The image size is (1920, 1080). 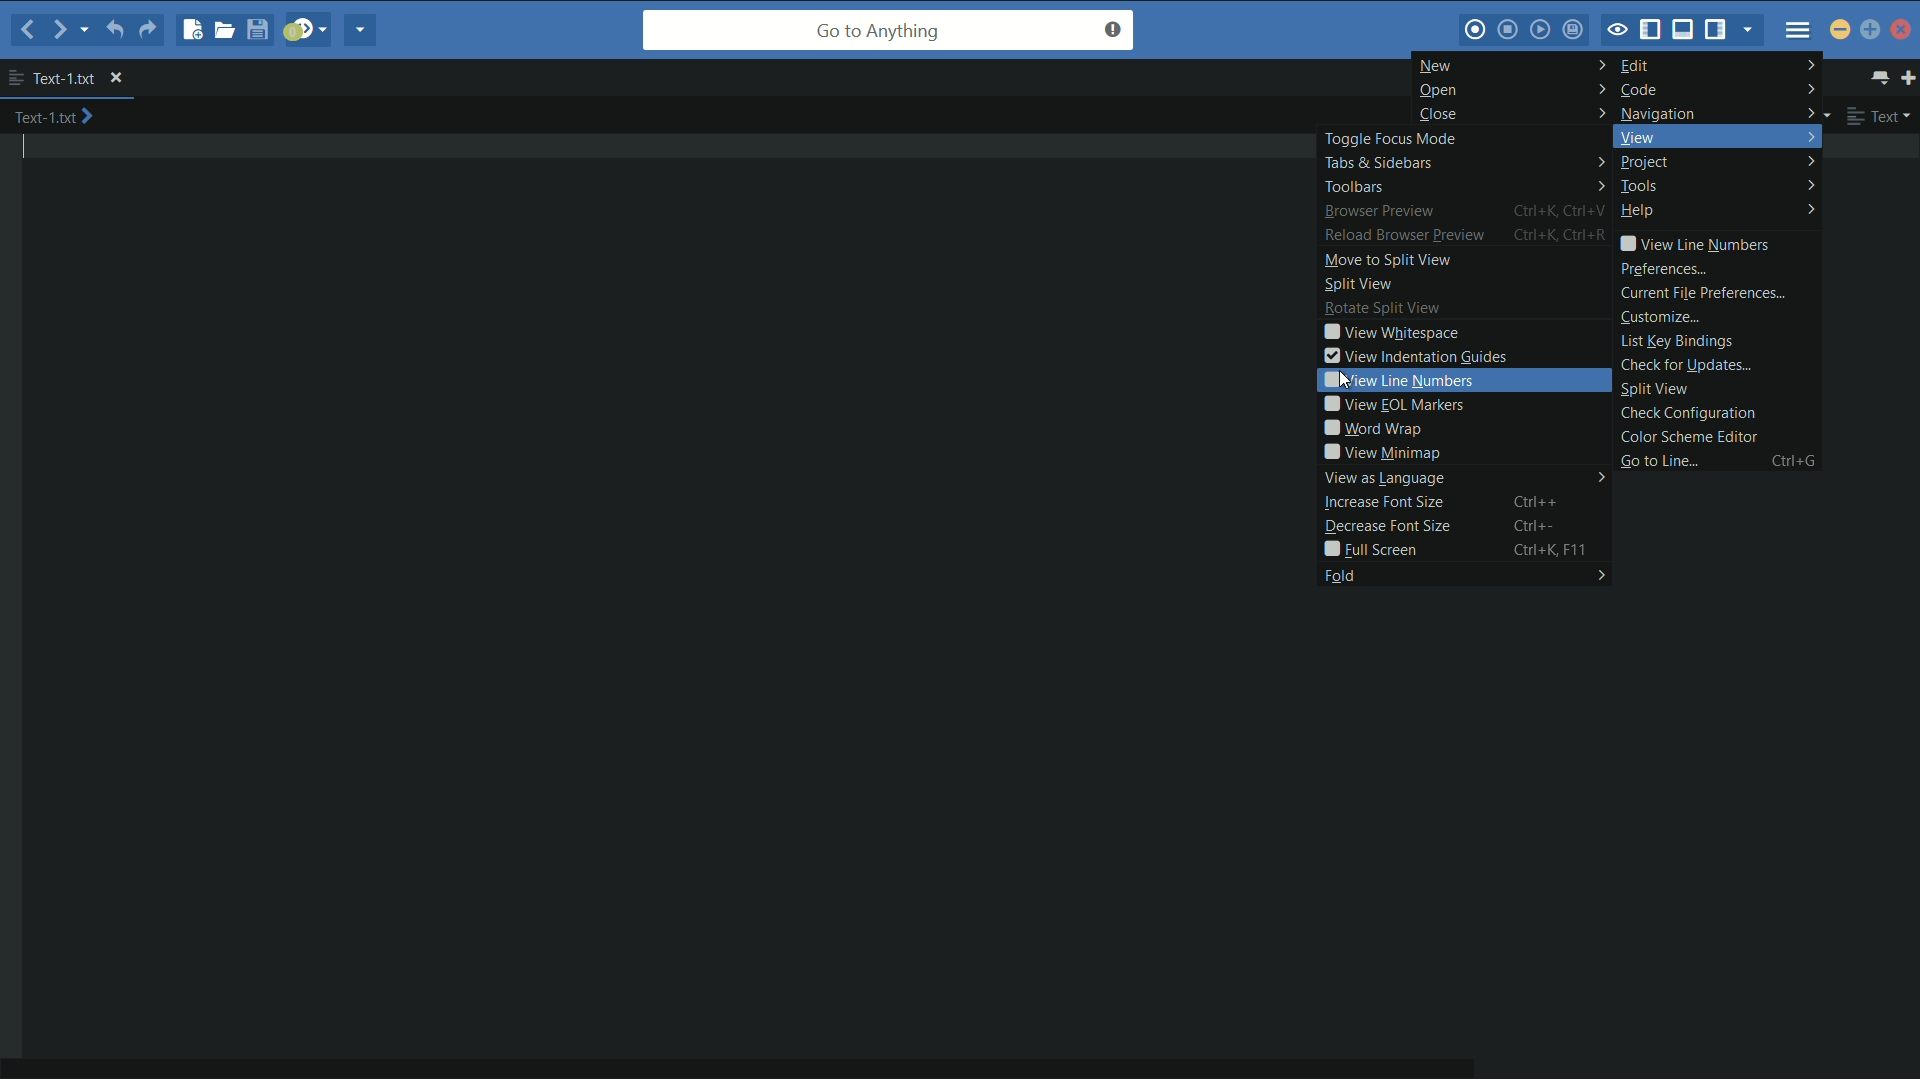 I want to click on show/hide right panel, so click(x=1717, y=32).